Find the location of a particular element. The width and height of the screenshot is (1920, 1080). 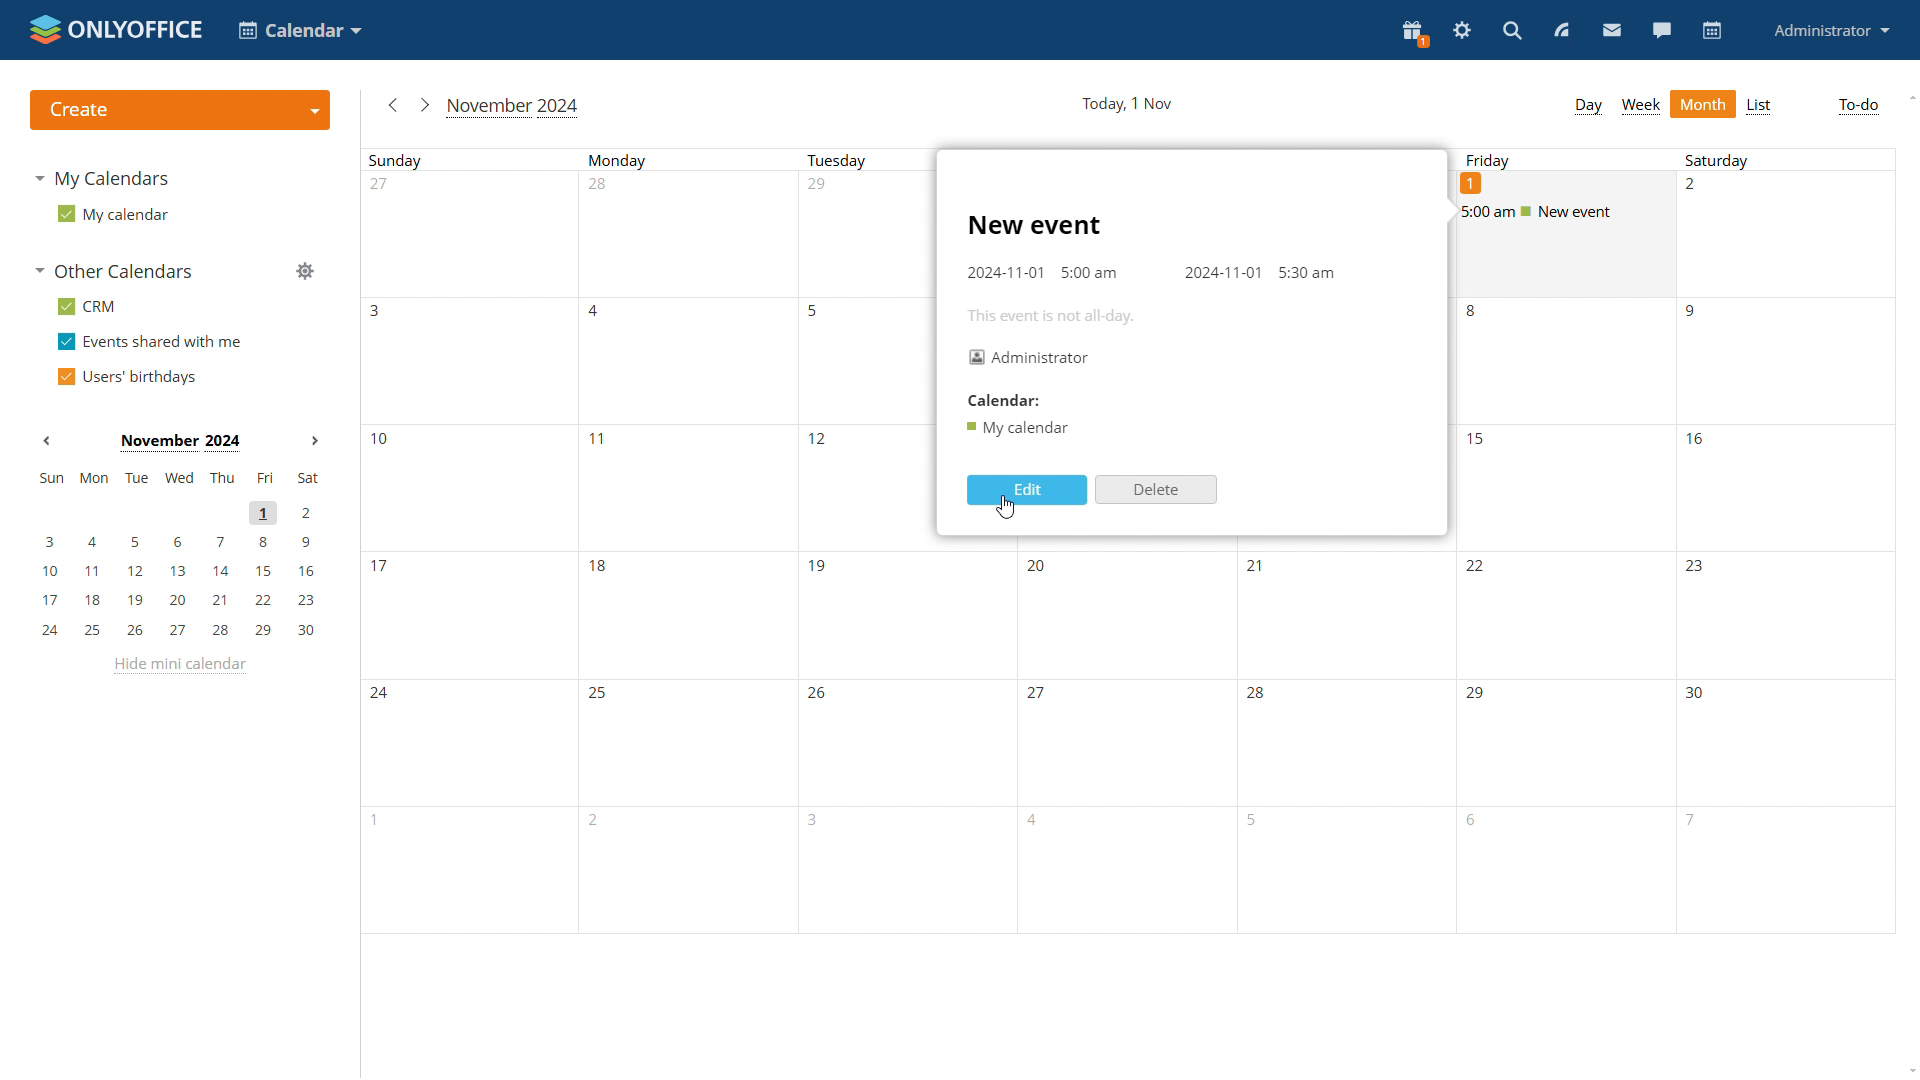

day view is located at coordinates (1587, 108).